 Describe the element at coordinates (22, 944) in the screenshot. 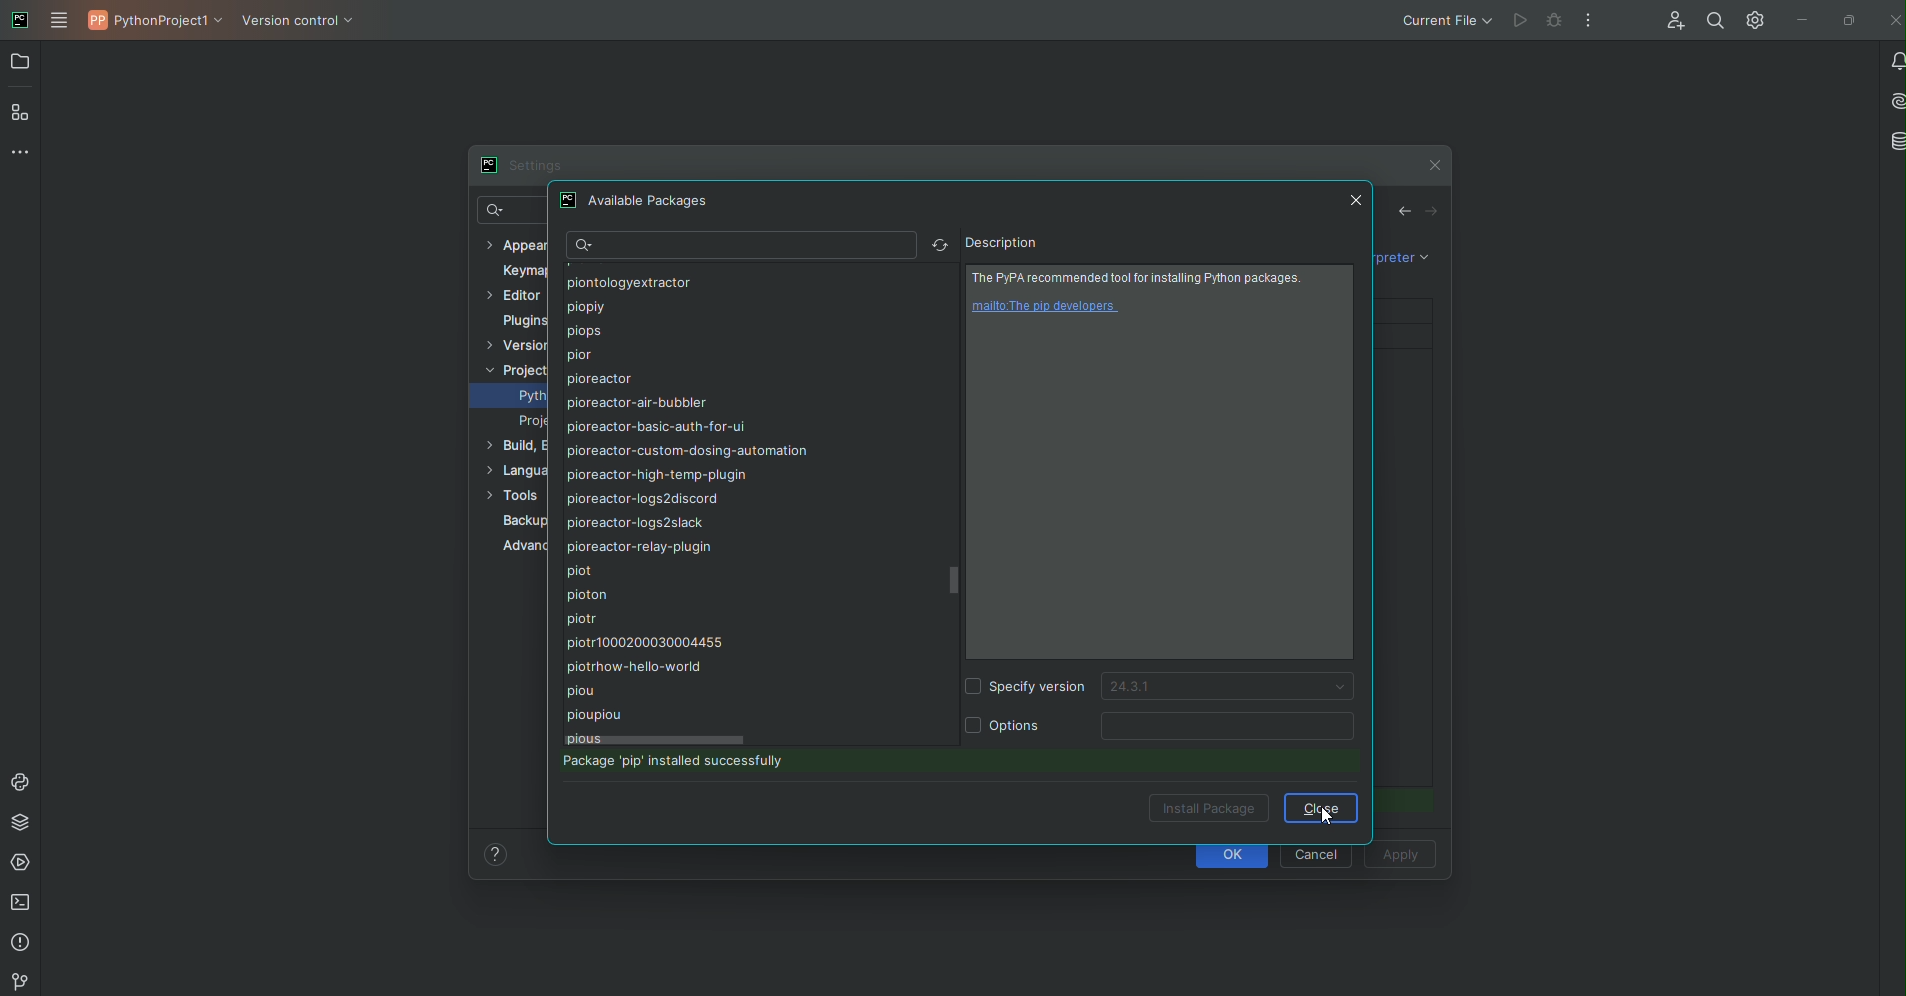

I see `Problems` at that location.